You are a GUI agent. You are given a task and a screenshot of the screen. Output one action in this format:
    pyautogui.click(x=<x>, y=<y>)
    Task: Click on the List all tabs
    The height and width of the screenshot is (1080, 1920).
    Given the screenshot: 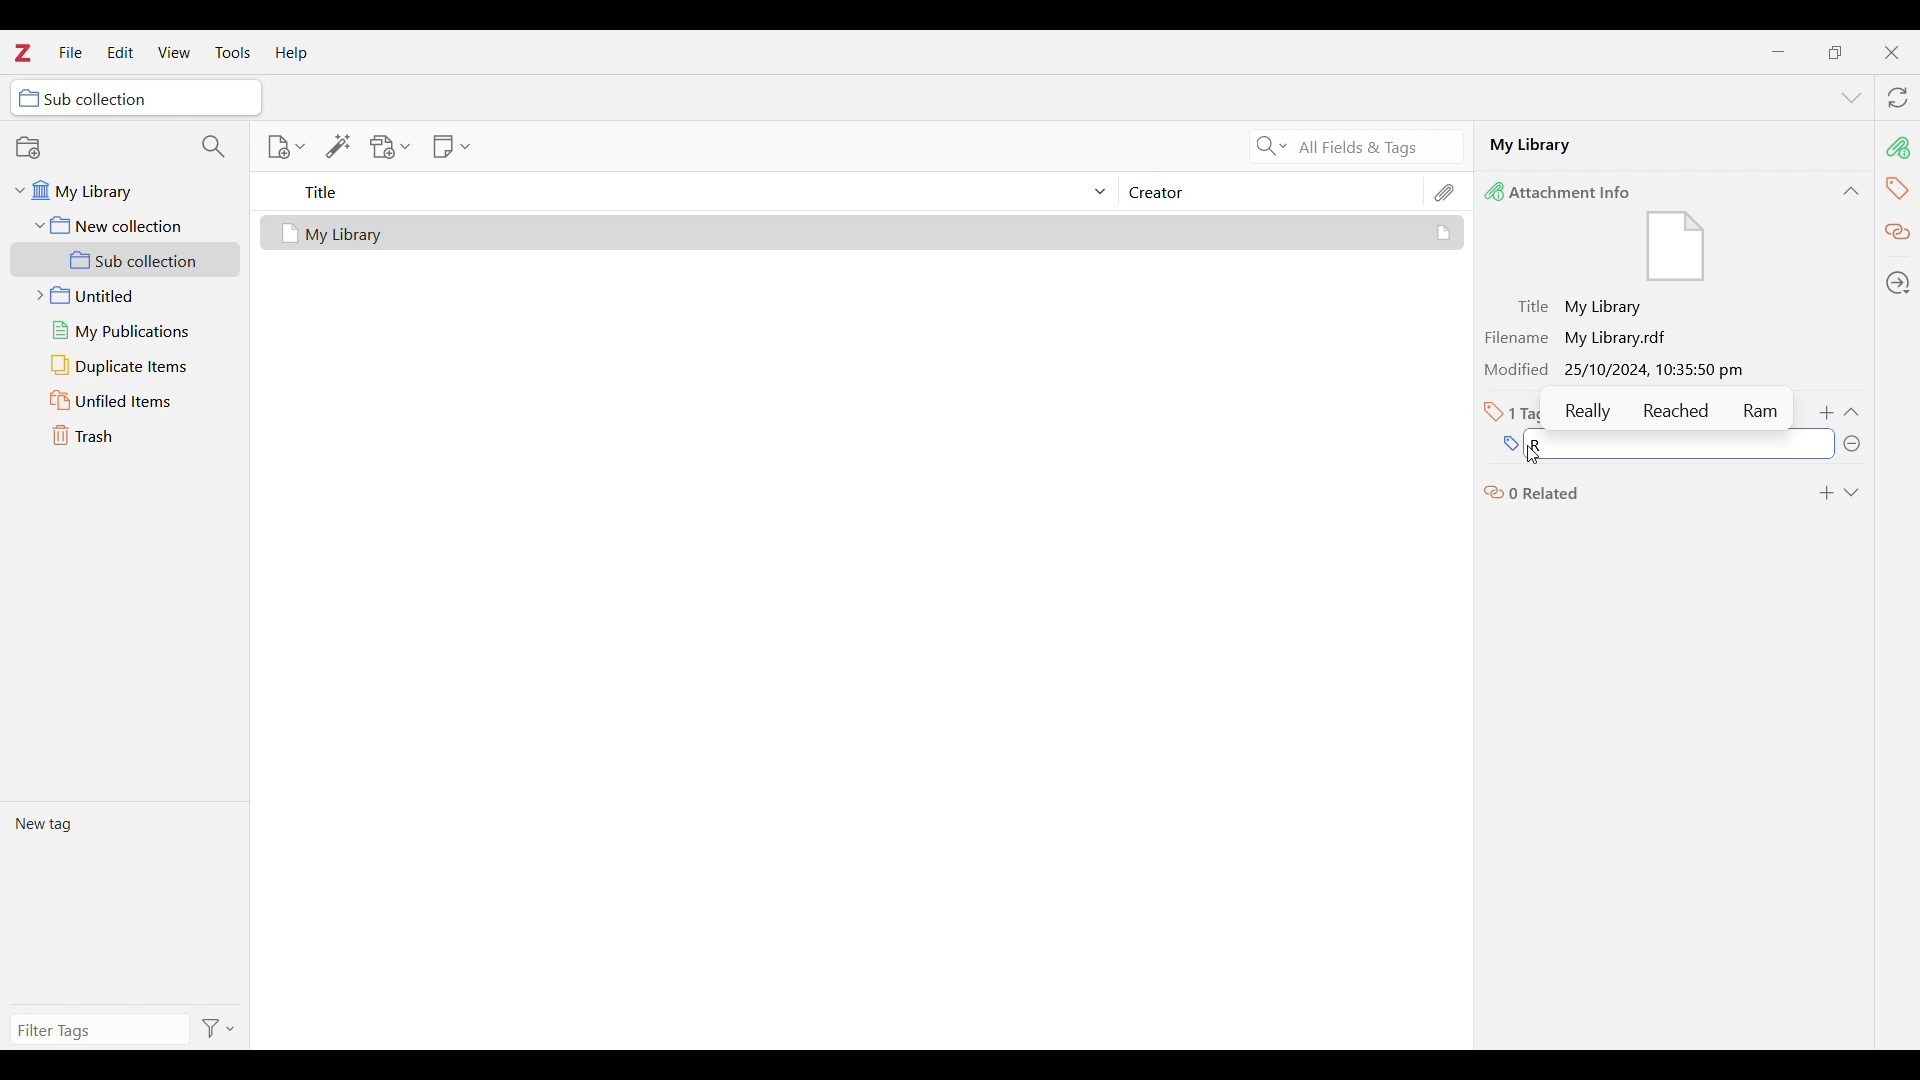 What is the action you would take?
    pyautogui.click(x=1852, y=99)
    